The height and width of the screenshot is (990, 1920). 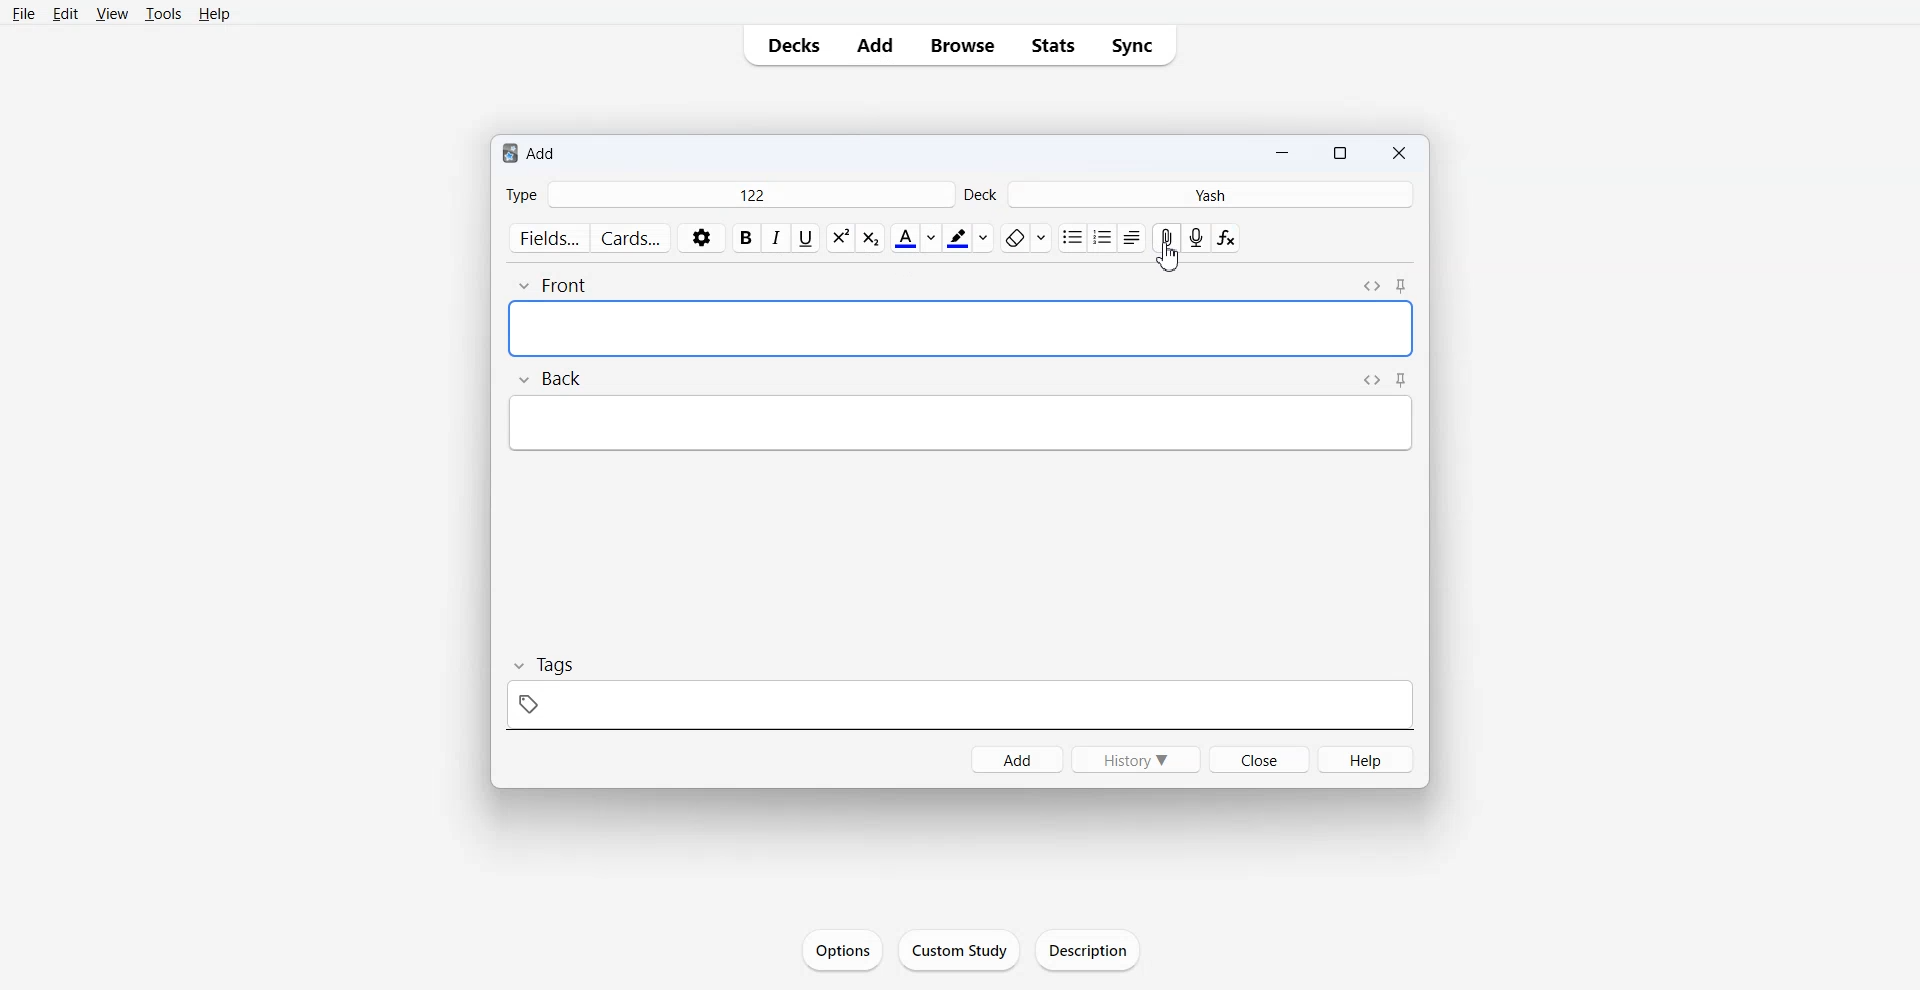 What do you see at coordinates (548, 239) in the screenshot?
I see `Fields` at bounding box center [548, 239].